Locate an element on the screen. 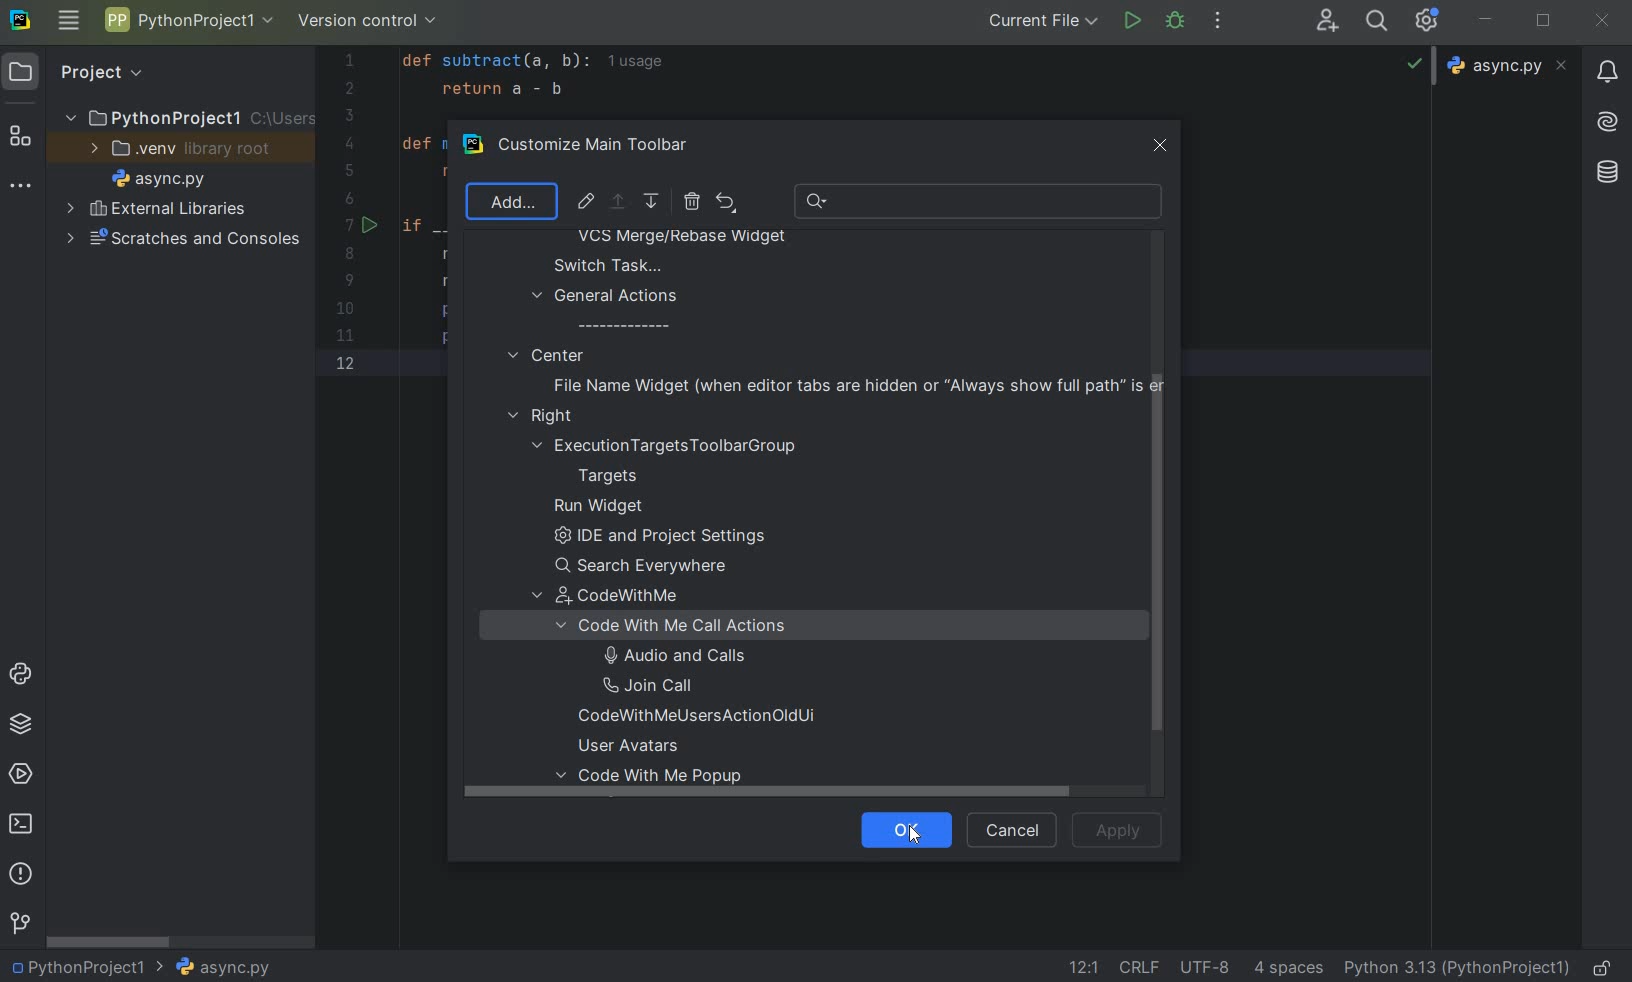  right is located at coordinates (545, 417).